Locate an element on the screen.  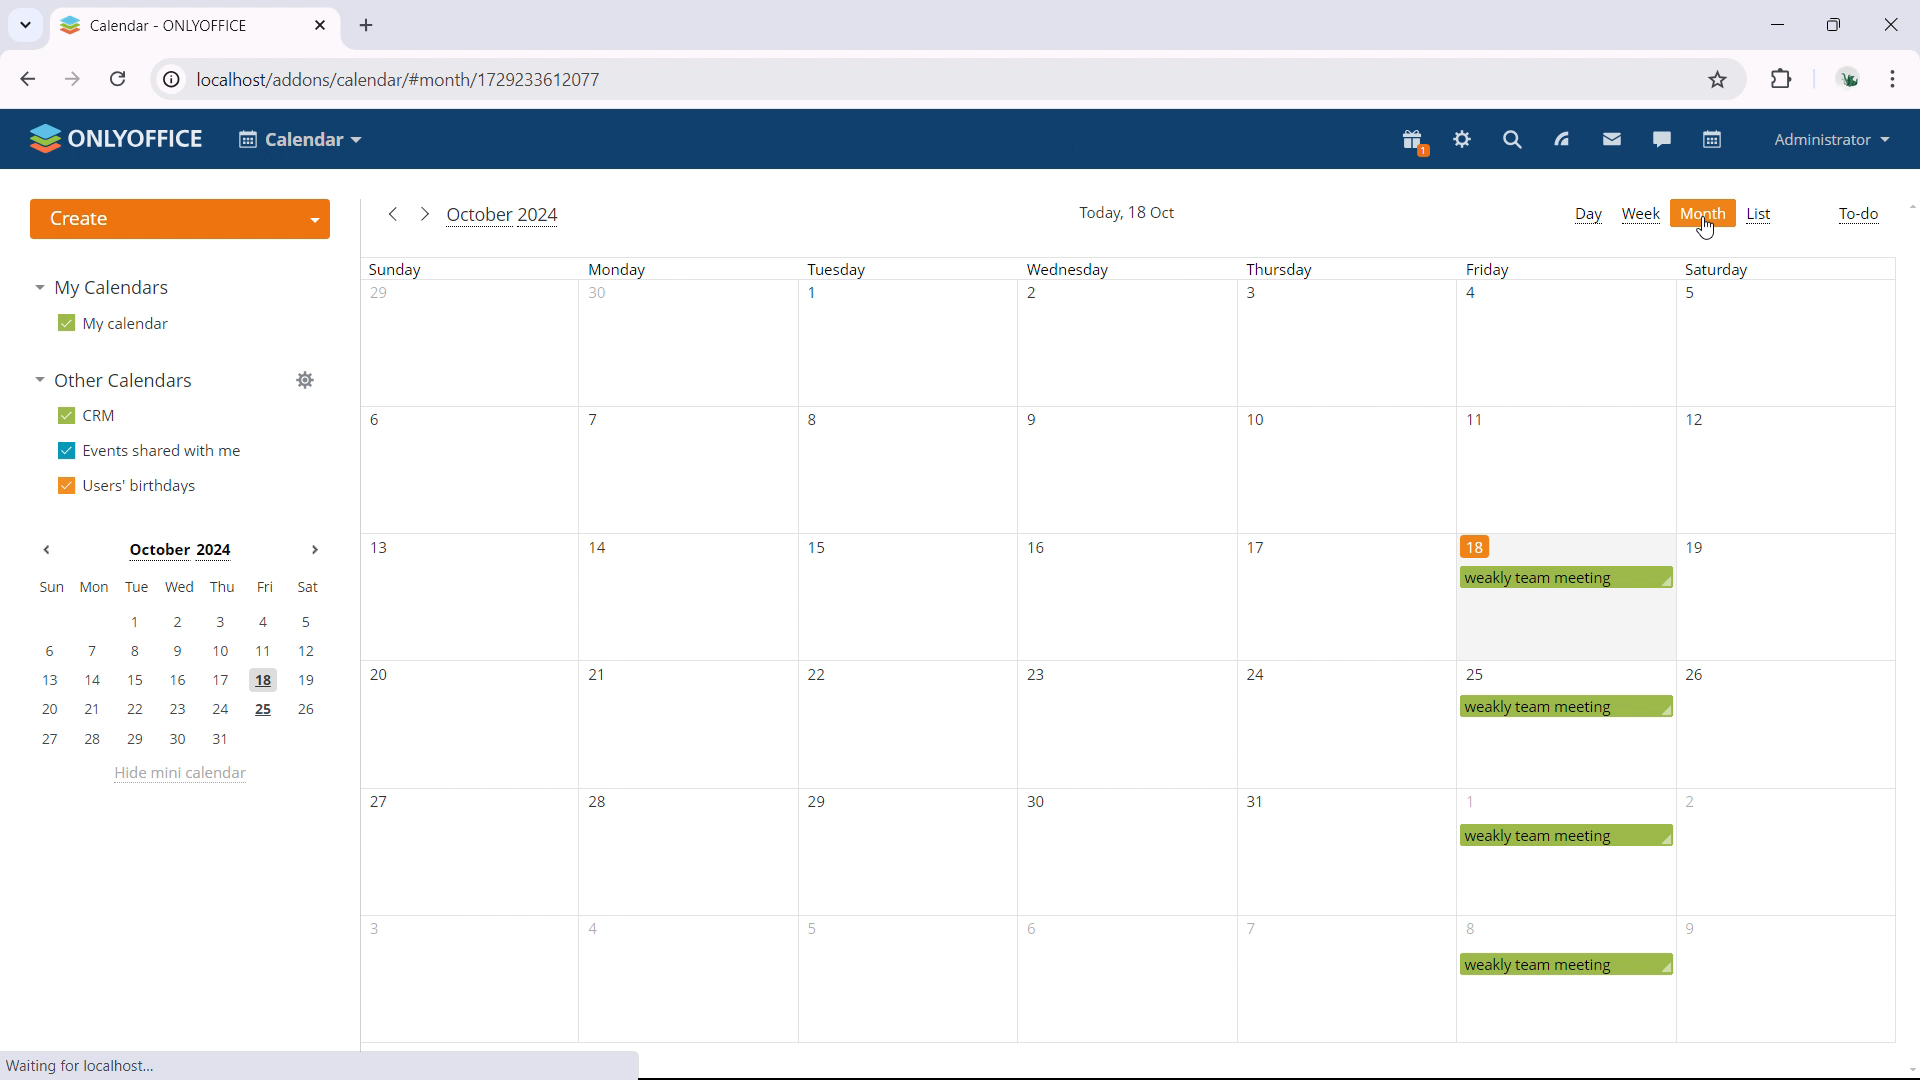
month view selected is located at coordinates (1704, 213).